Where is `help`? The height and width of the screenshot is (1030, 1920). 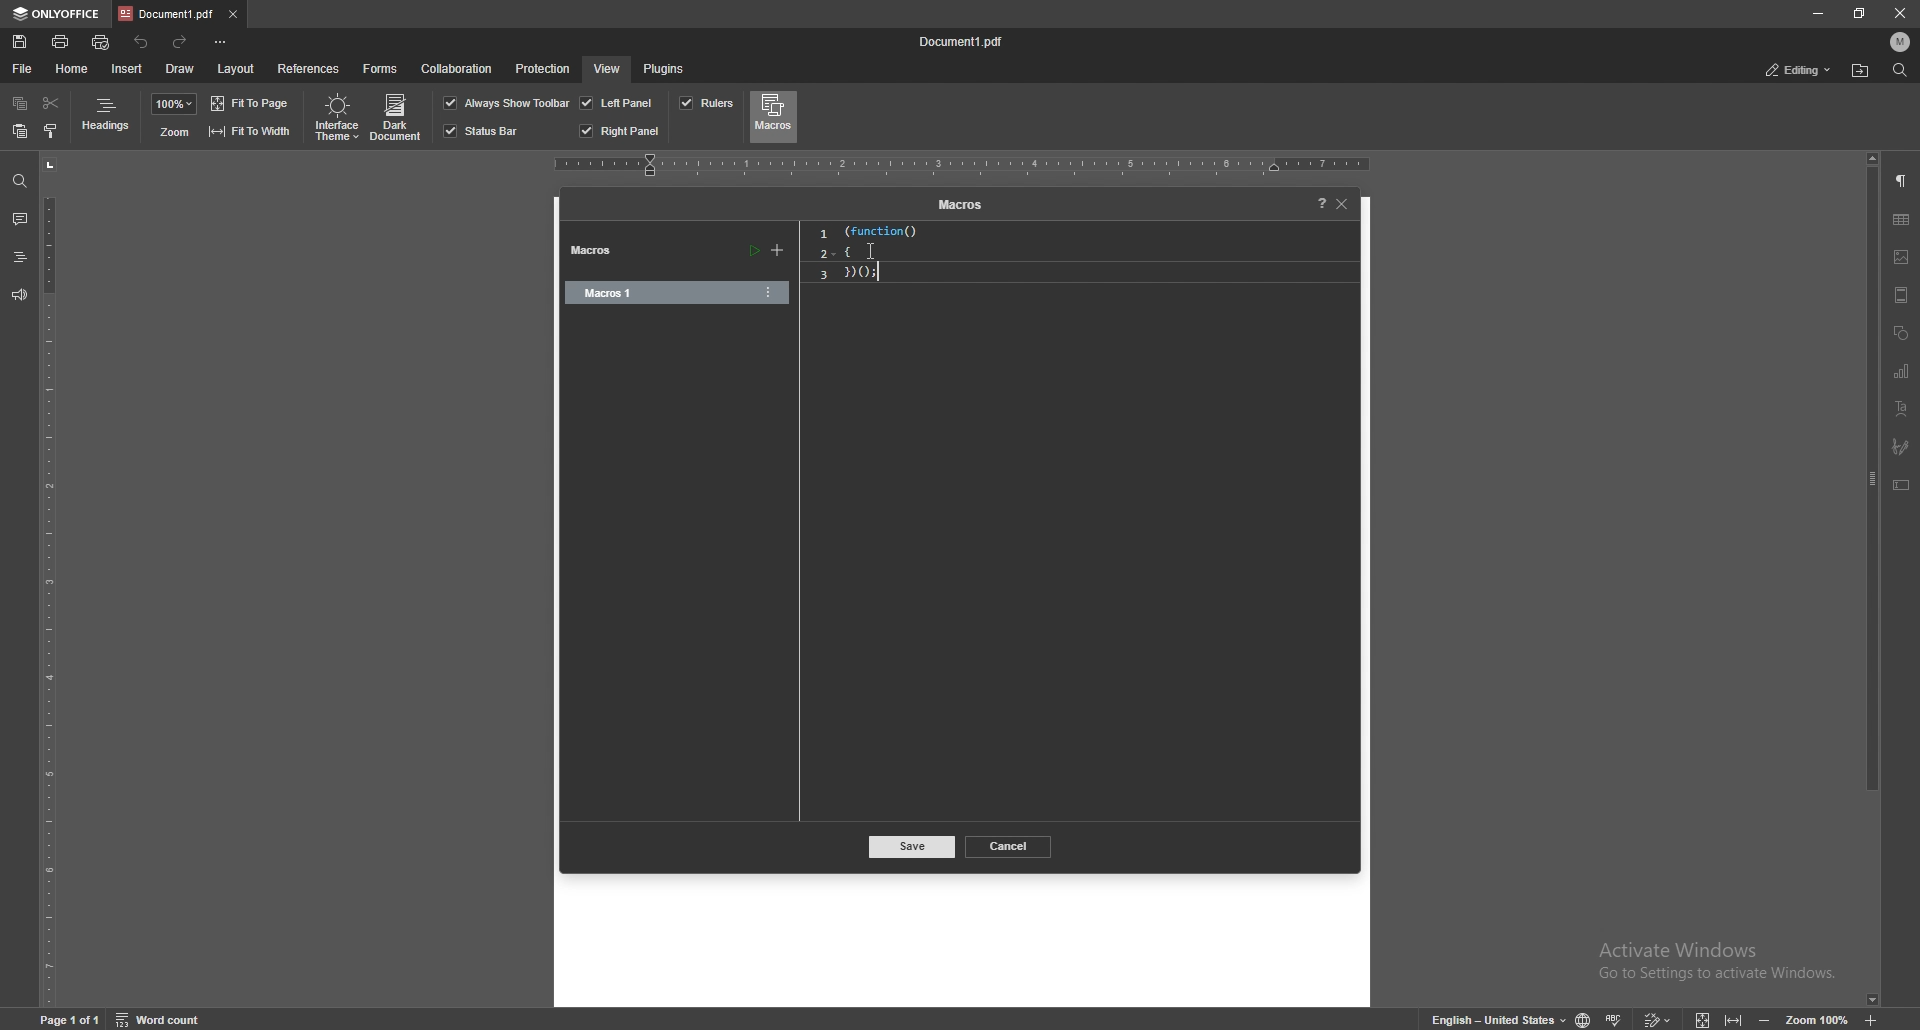 help is located at coordinates (1316, 204).